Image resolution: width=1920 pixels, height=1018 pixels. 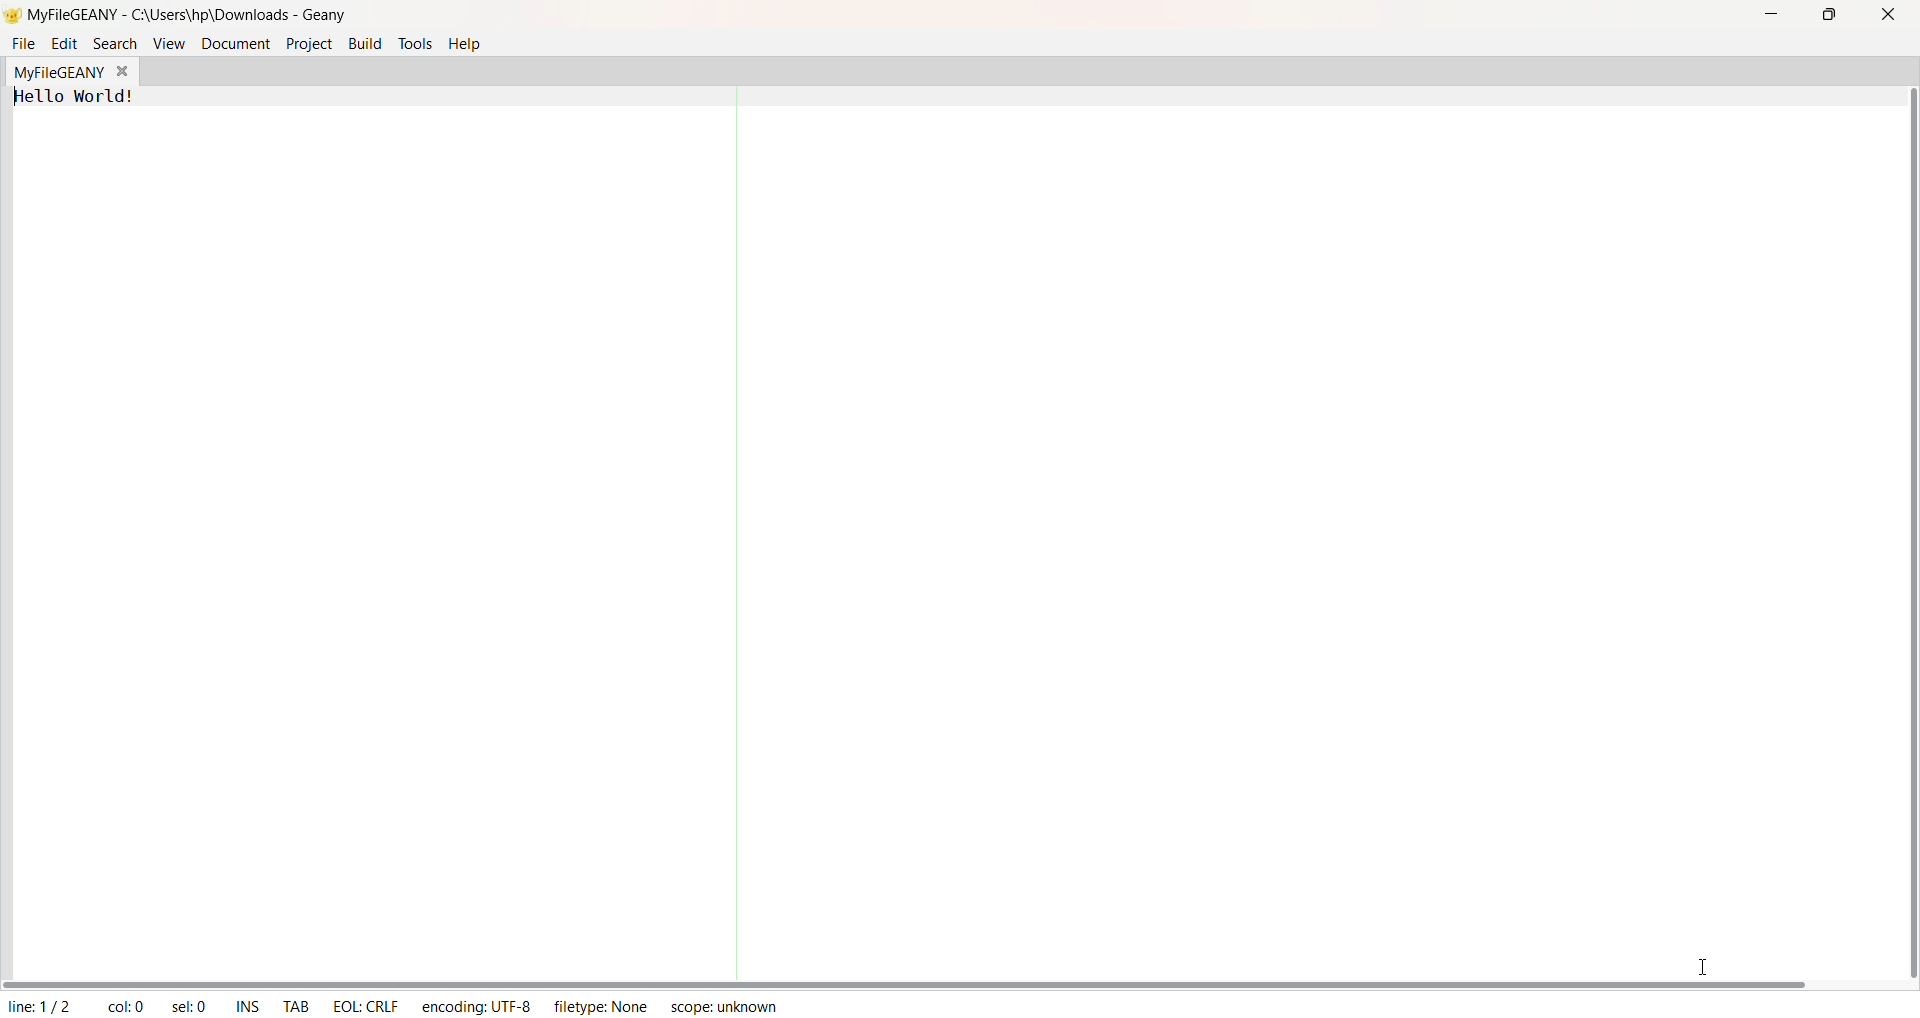 I want to click on Scope: unknown, so click(x=723, y=1008).